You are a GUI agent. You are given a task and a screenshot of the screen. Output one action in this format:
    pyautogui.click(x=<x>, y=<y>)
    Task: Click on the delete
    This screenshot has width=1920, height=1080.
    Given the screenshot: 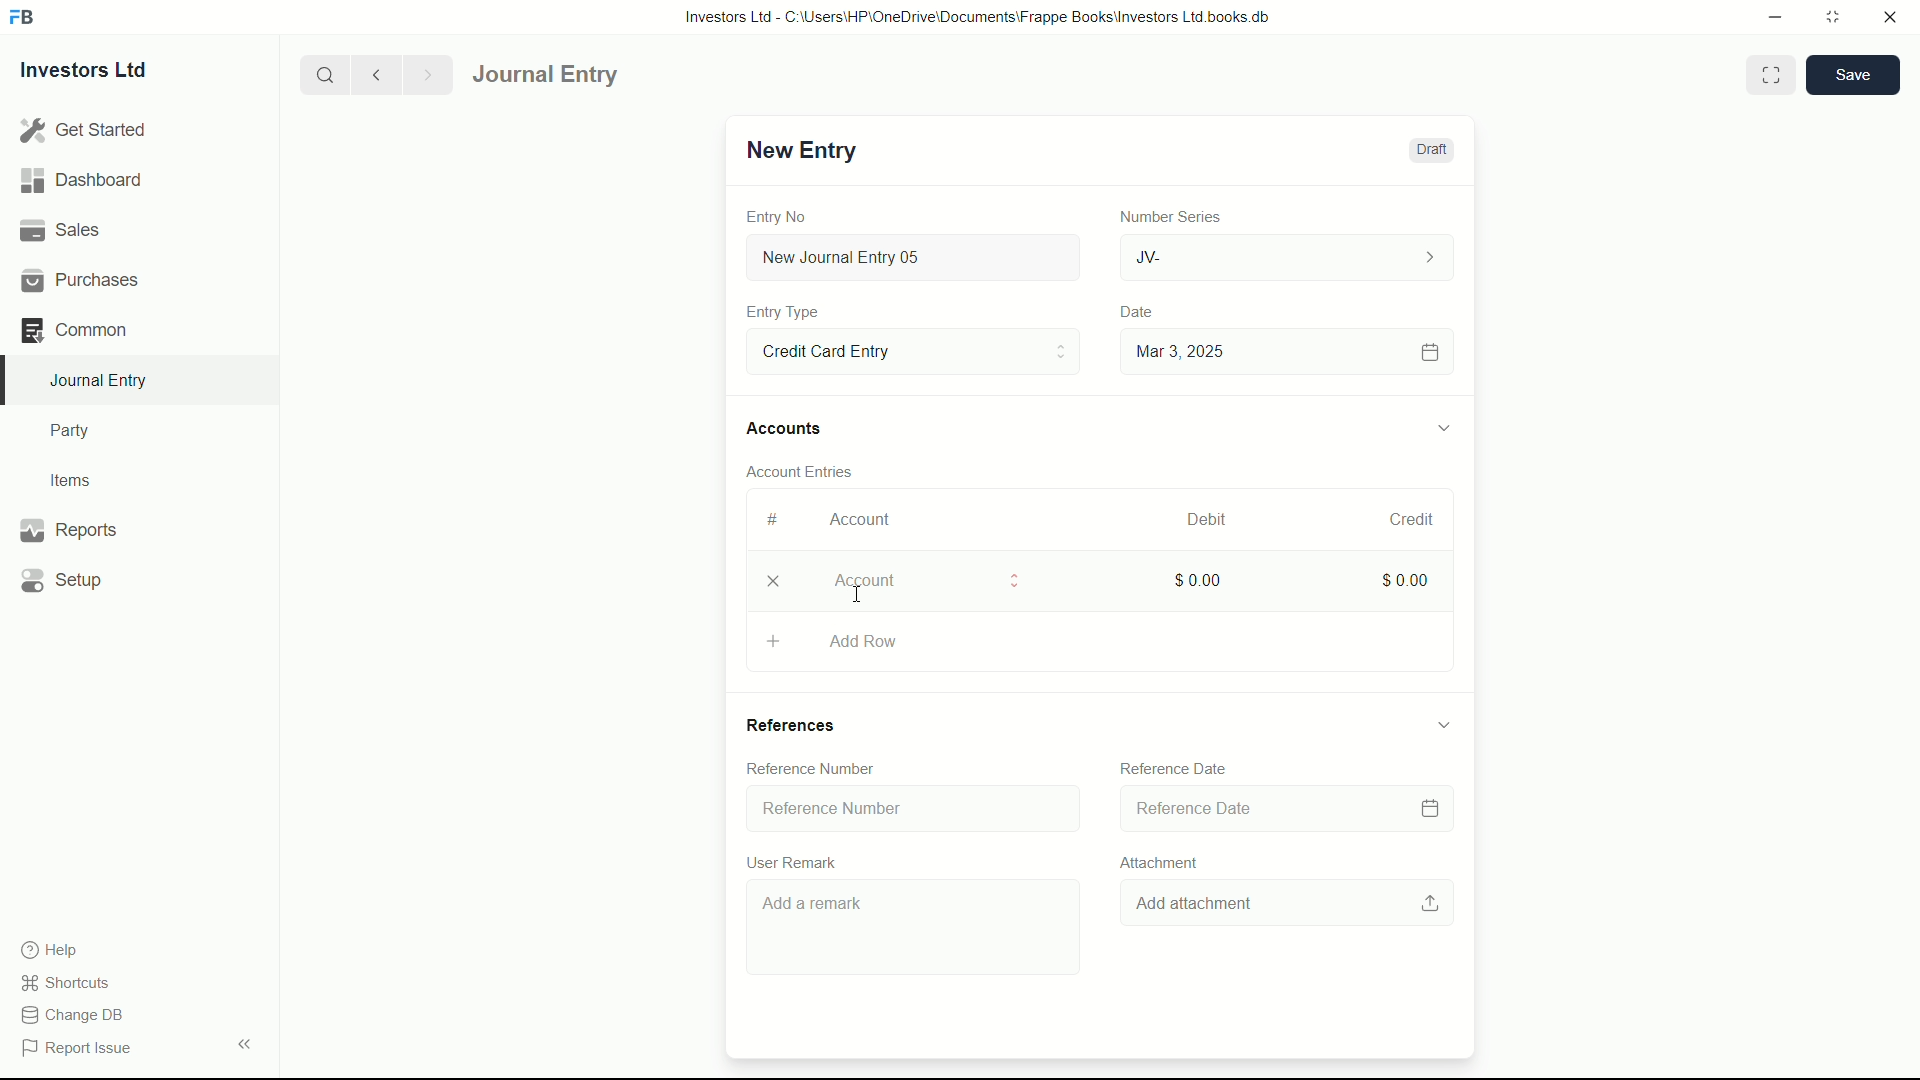 What is the action you would take?
    pyautogui.click(x=771, y=584)
    